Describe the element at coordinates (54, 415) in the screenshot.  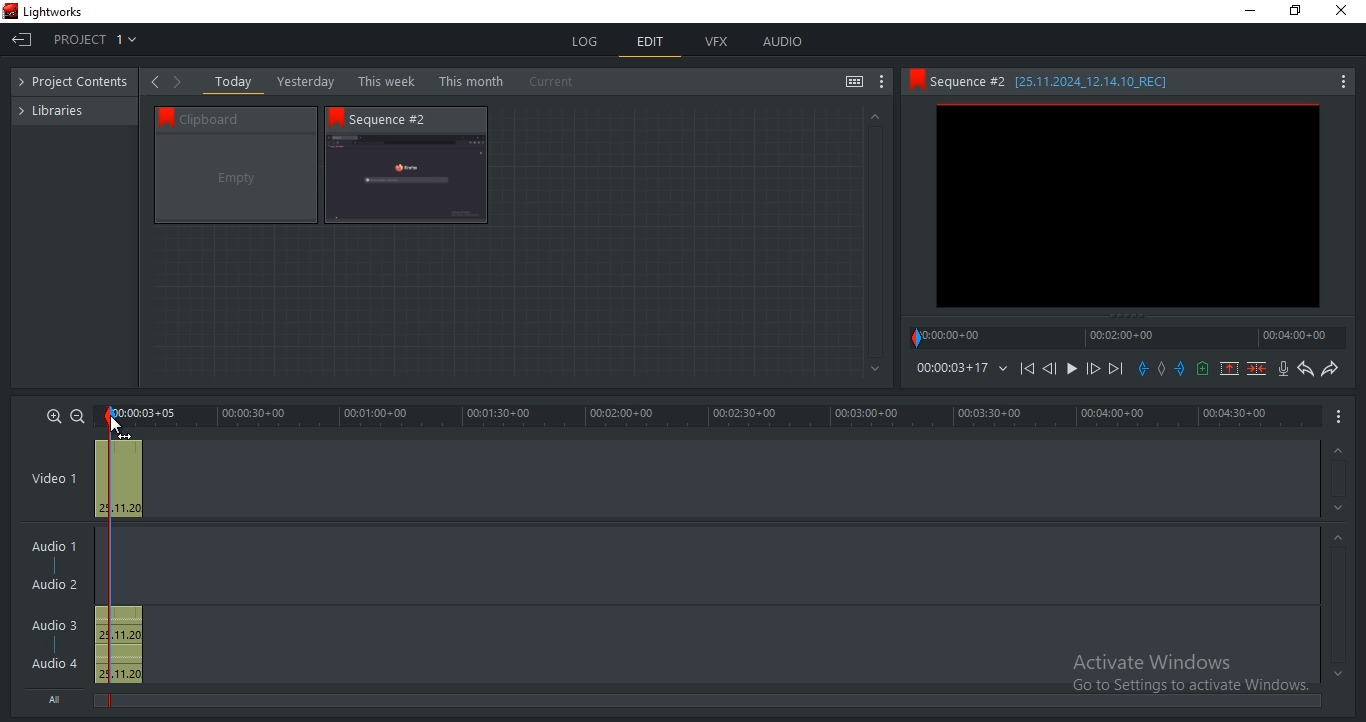
I see `zoom in` at that location.